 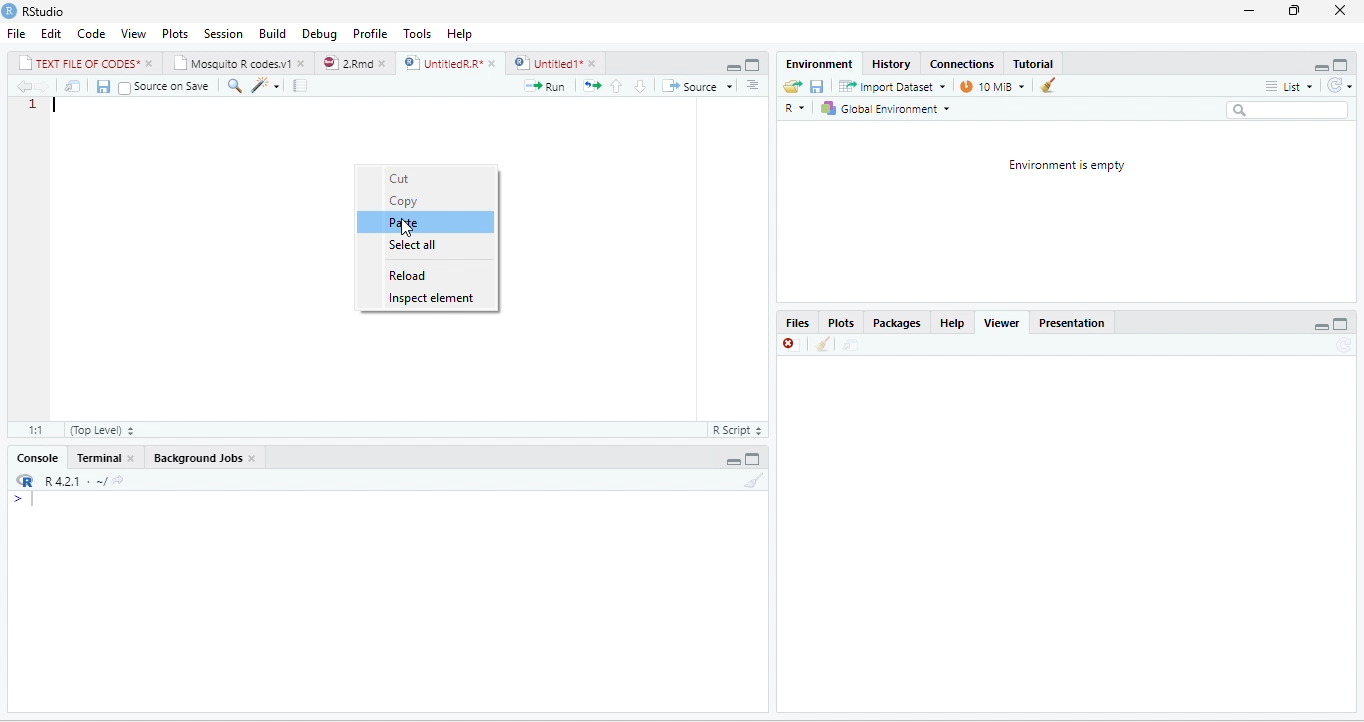 I want to click on code tools, so click(x=266, y=85).